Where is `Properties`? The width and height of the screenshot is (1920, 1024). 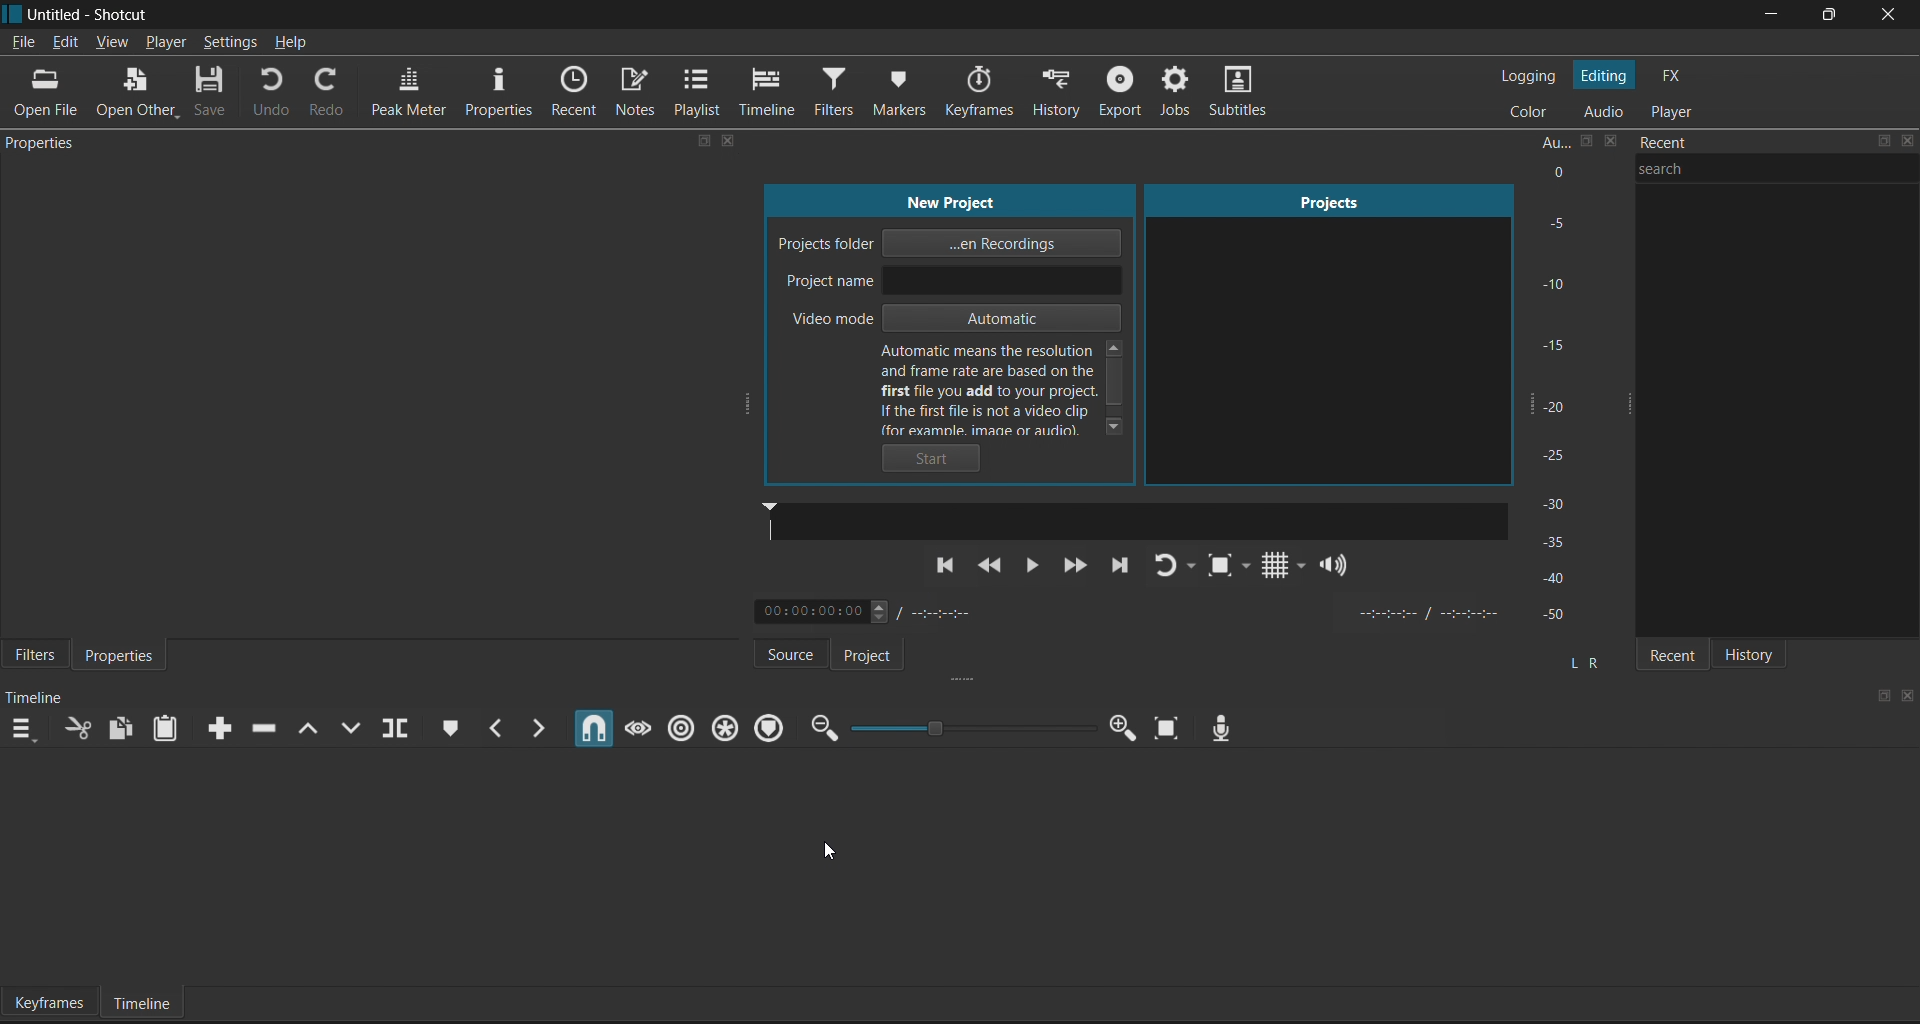 Properties is located at coordinates (499, 92).